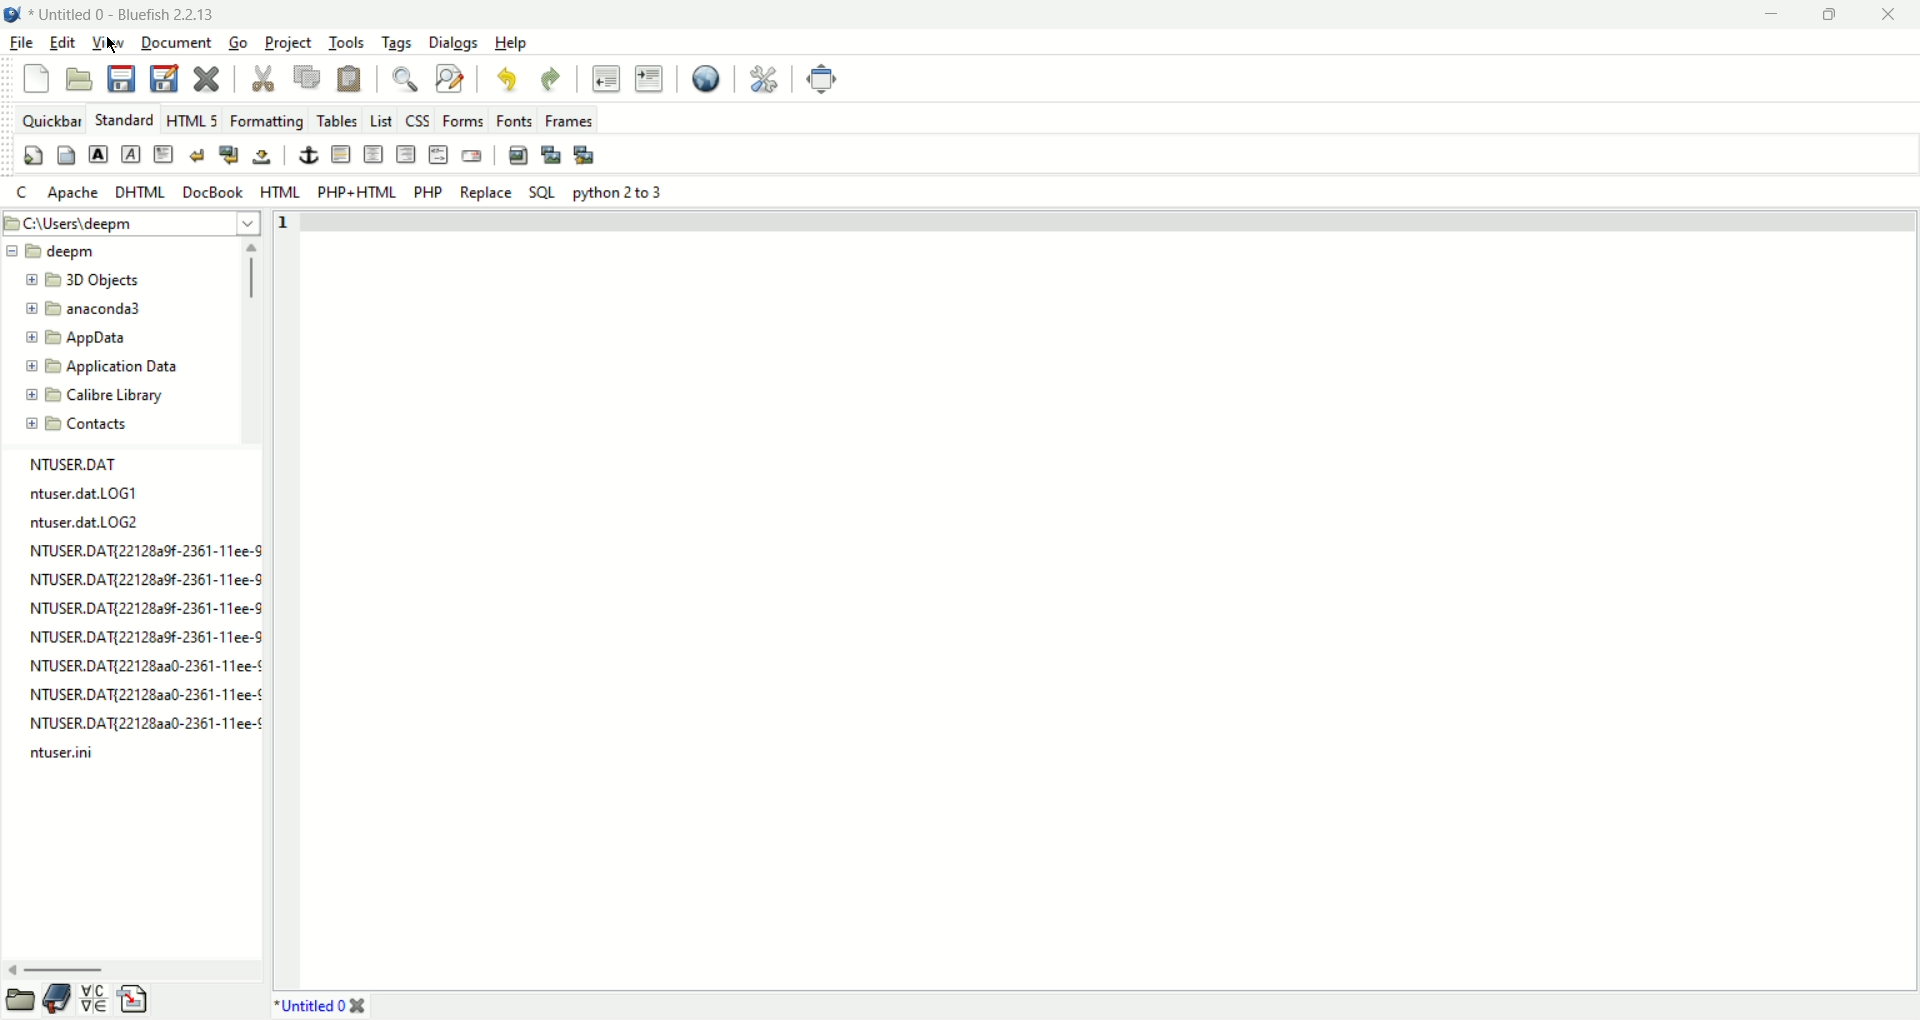  I want to click on ntuser.dat.LOG1, so click(86, 493).